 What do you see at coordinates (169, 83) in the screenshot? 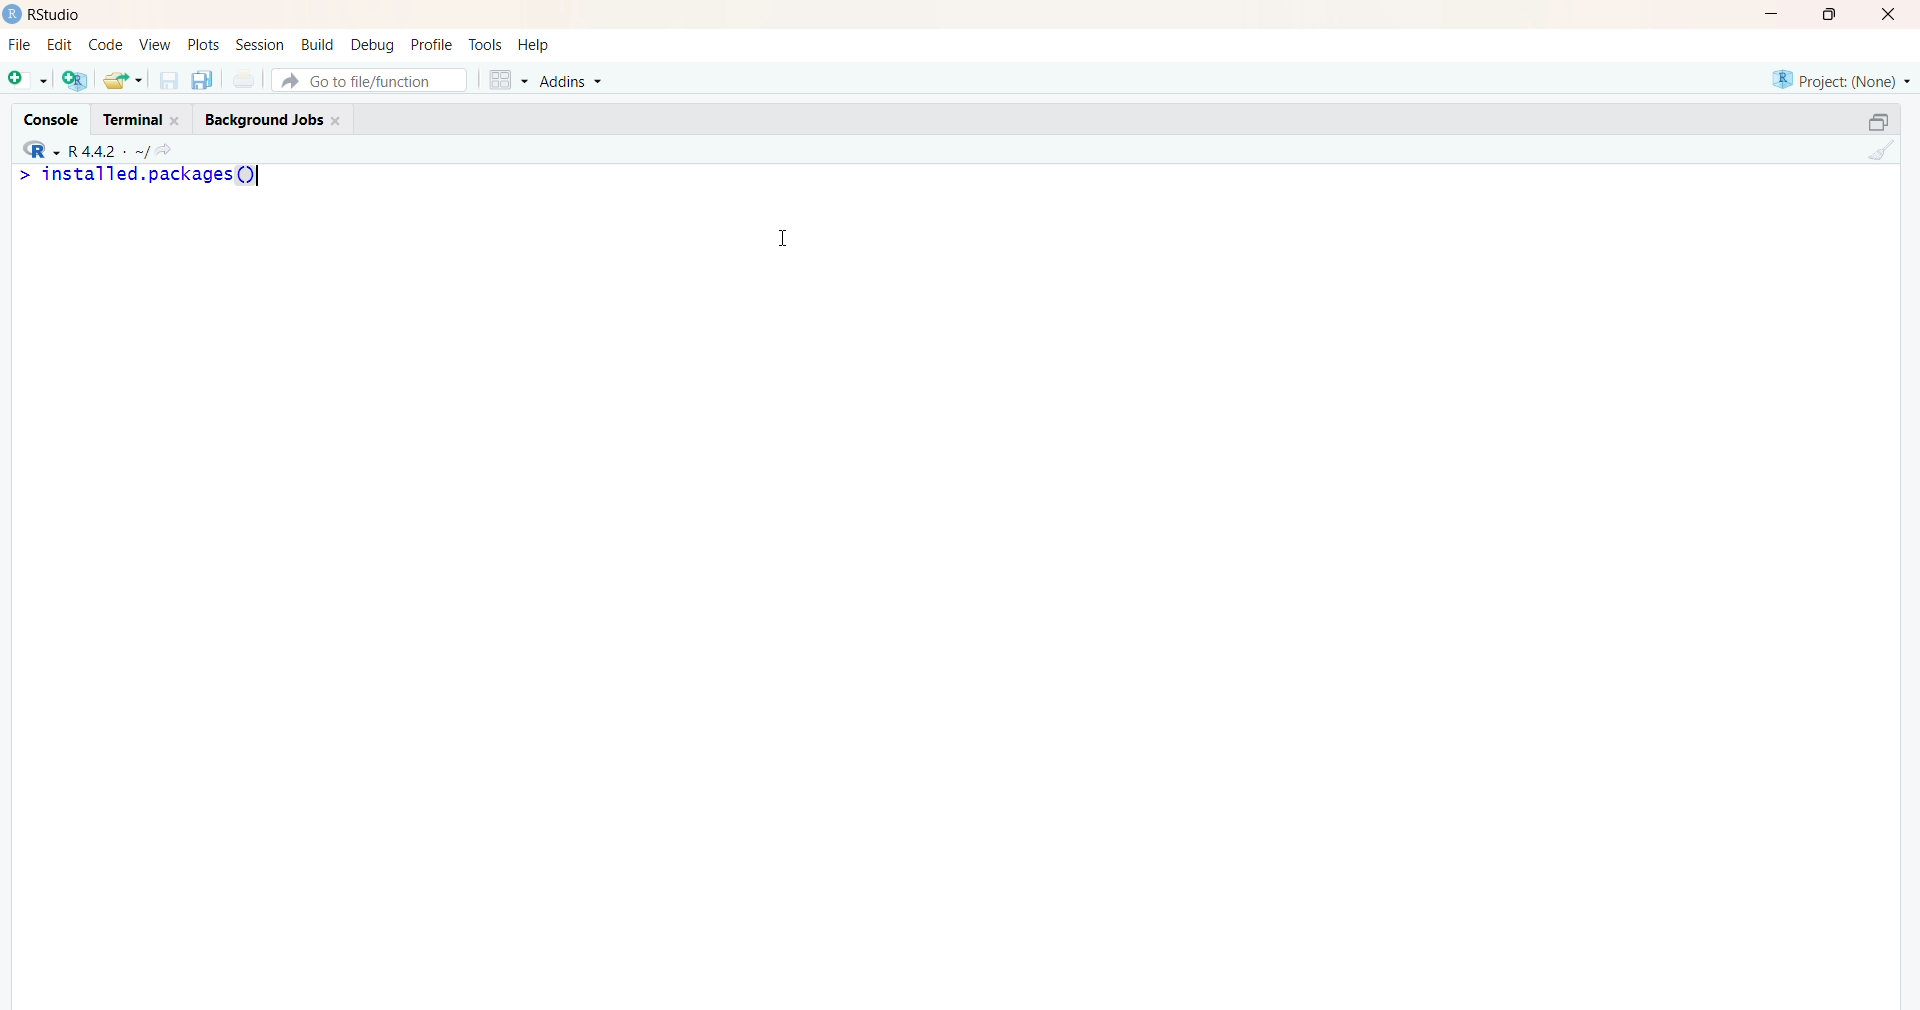
I see `save current document` at bounding box center [169, 83].